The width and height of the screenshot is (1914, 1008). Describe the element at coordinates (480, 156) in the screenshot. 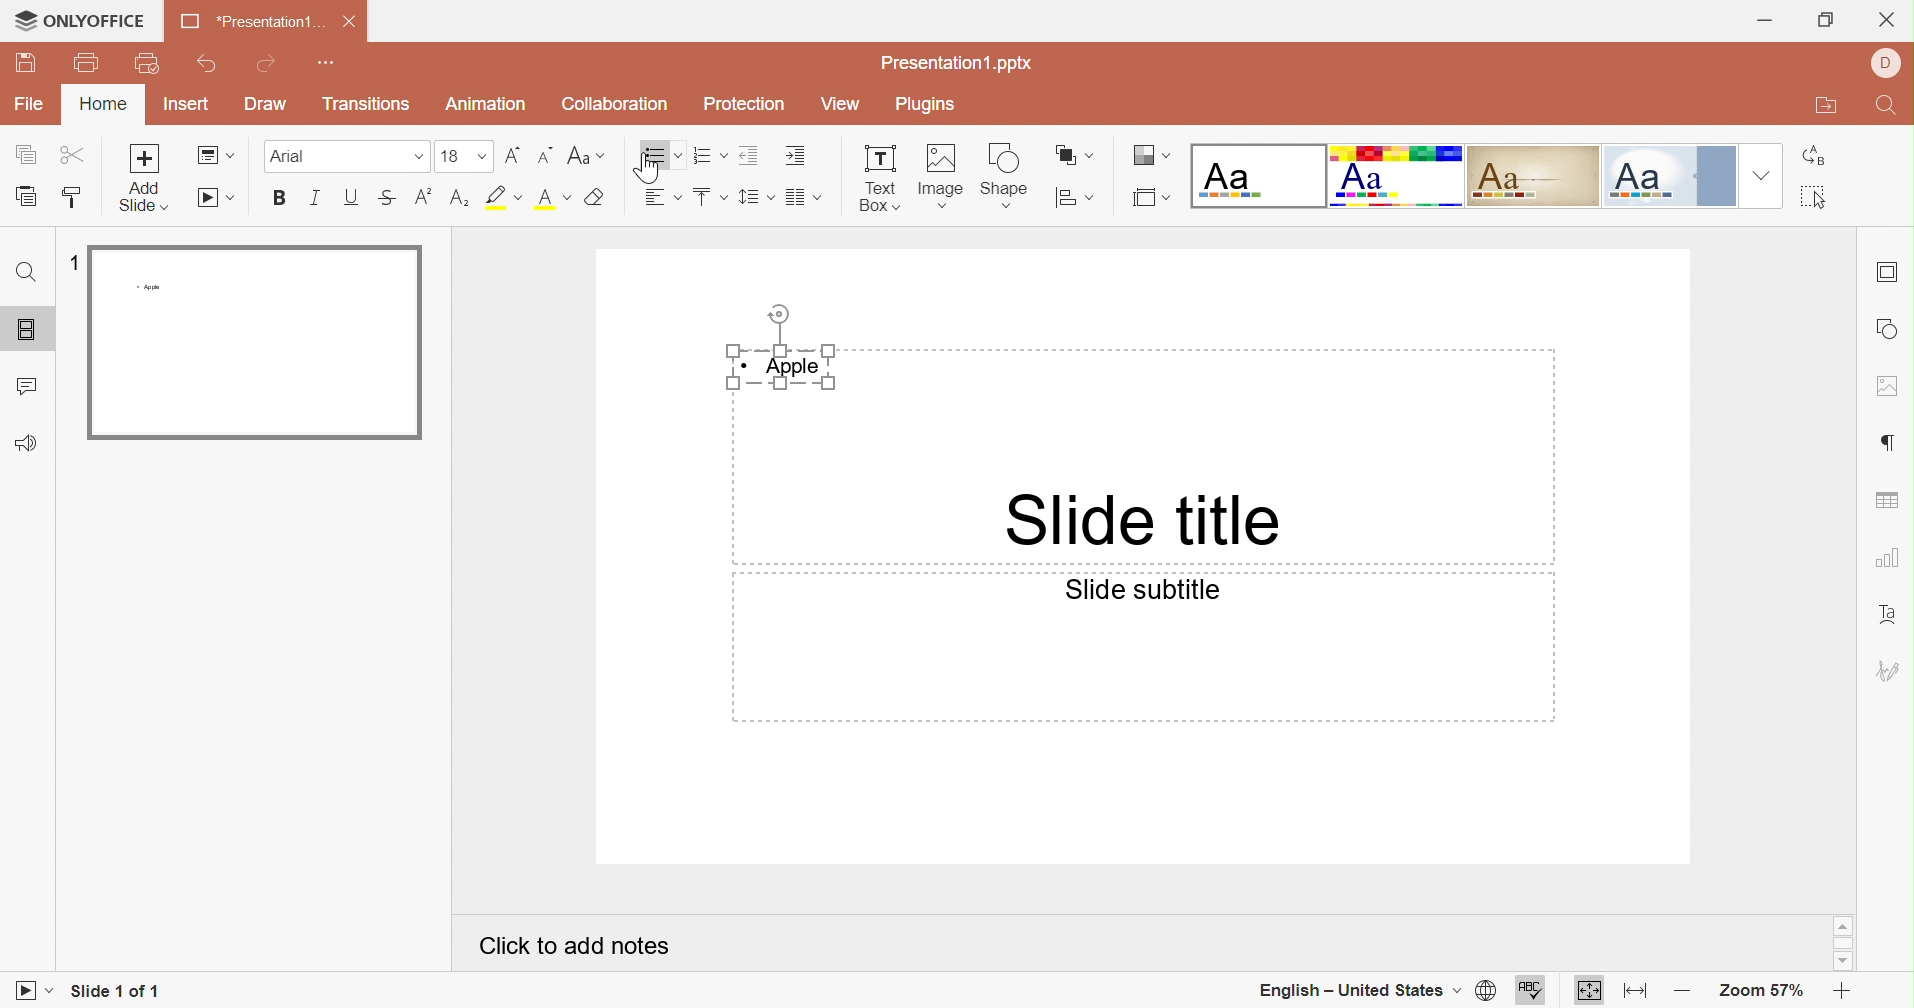

I see `Drop Down` at that location.